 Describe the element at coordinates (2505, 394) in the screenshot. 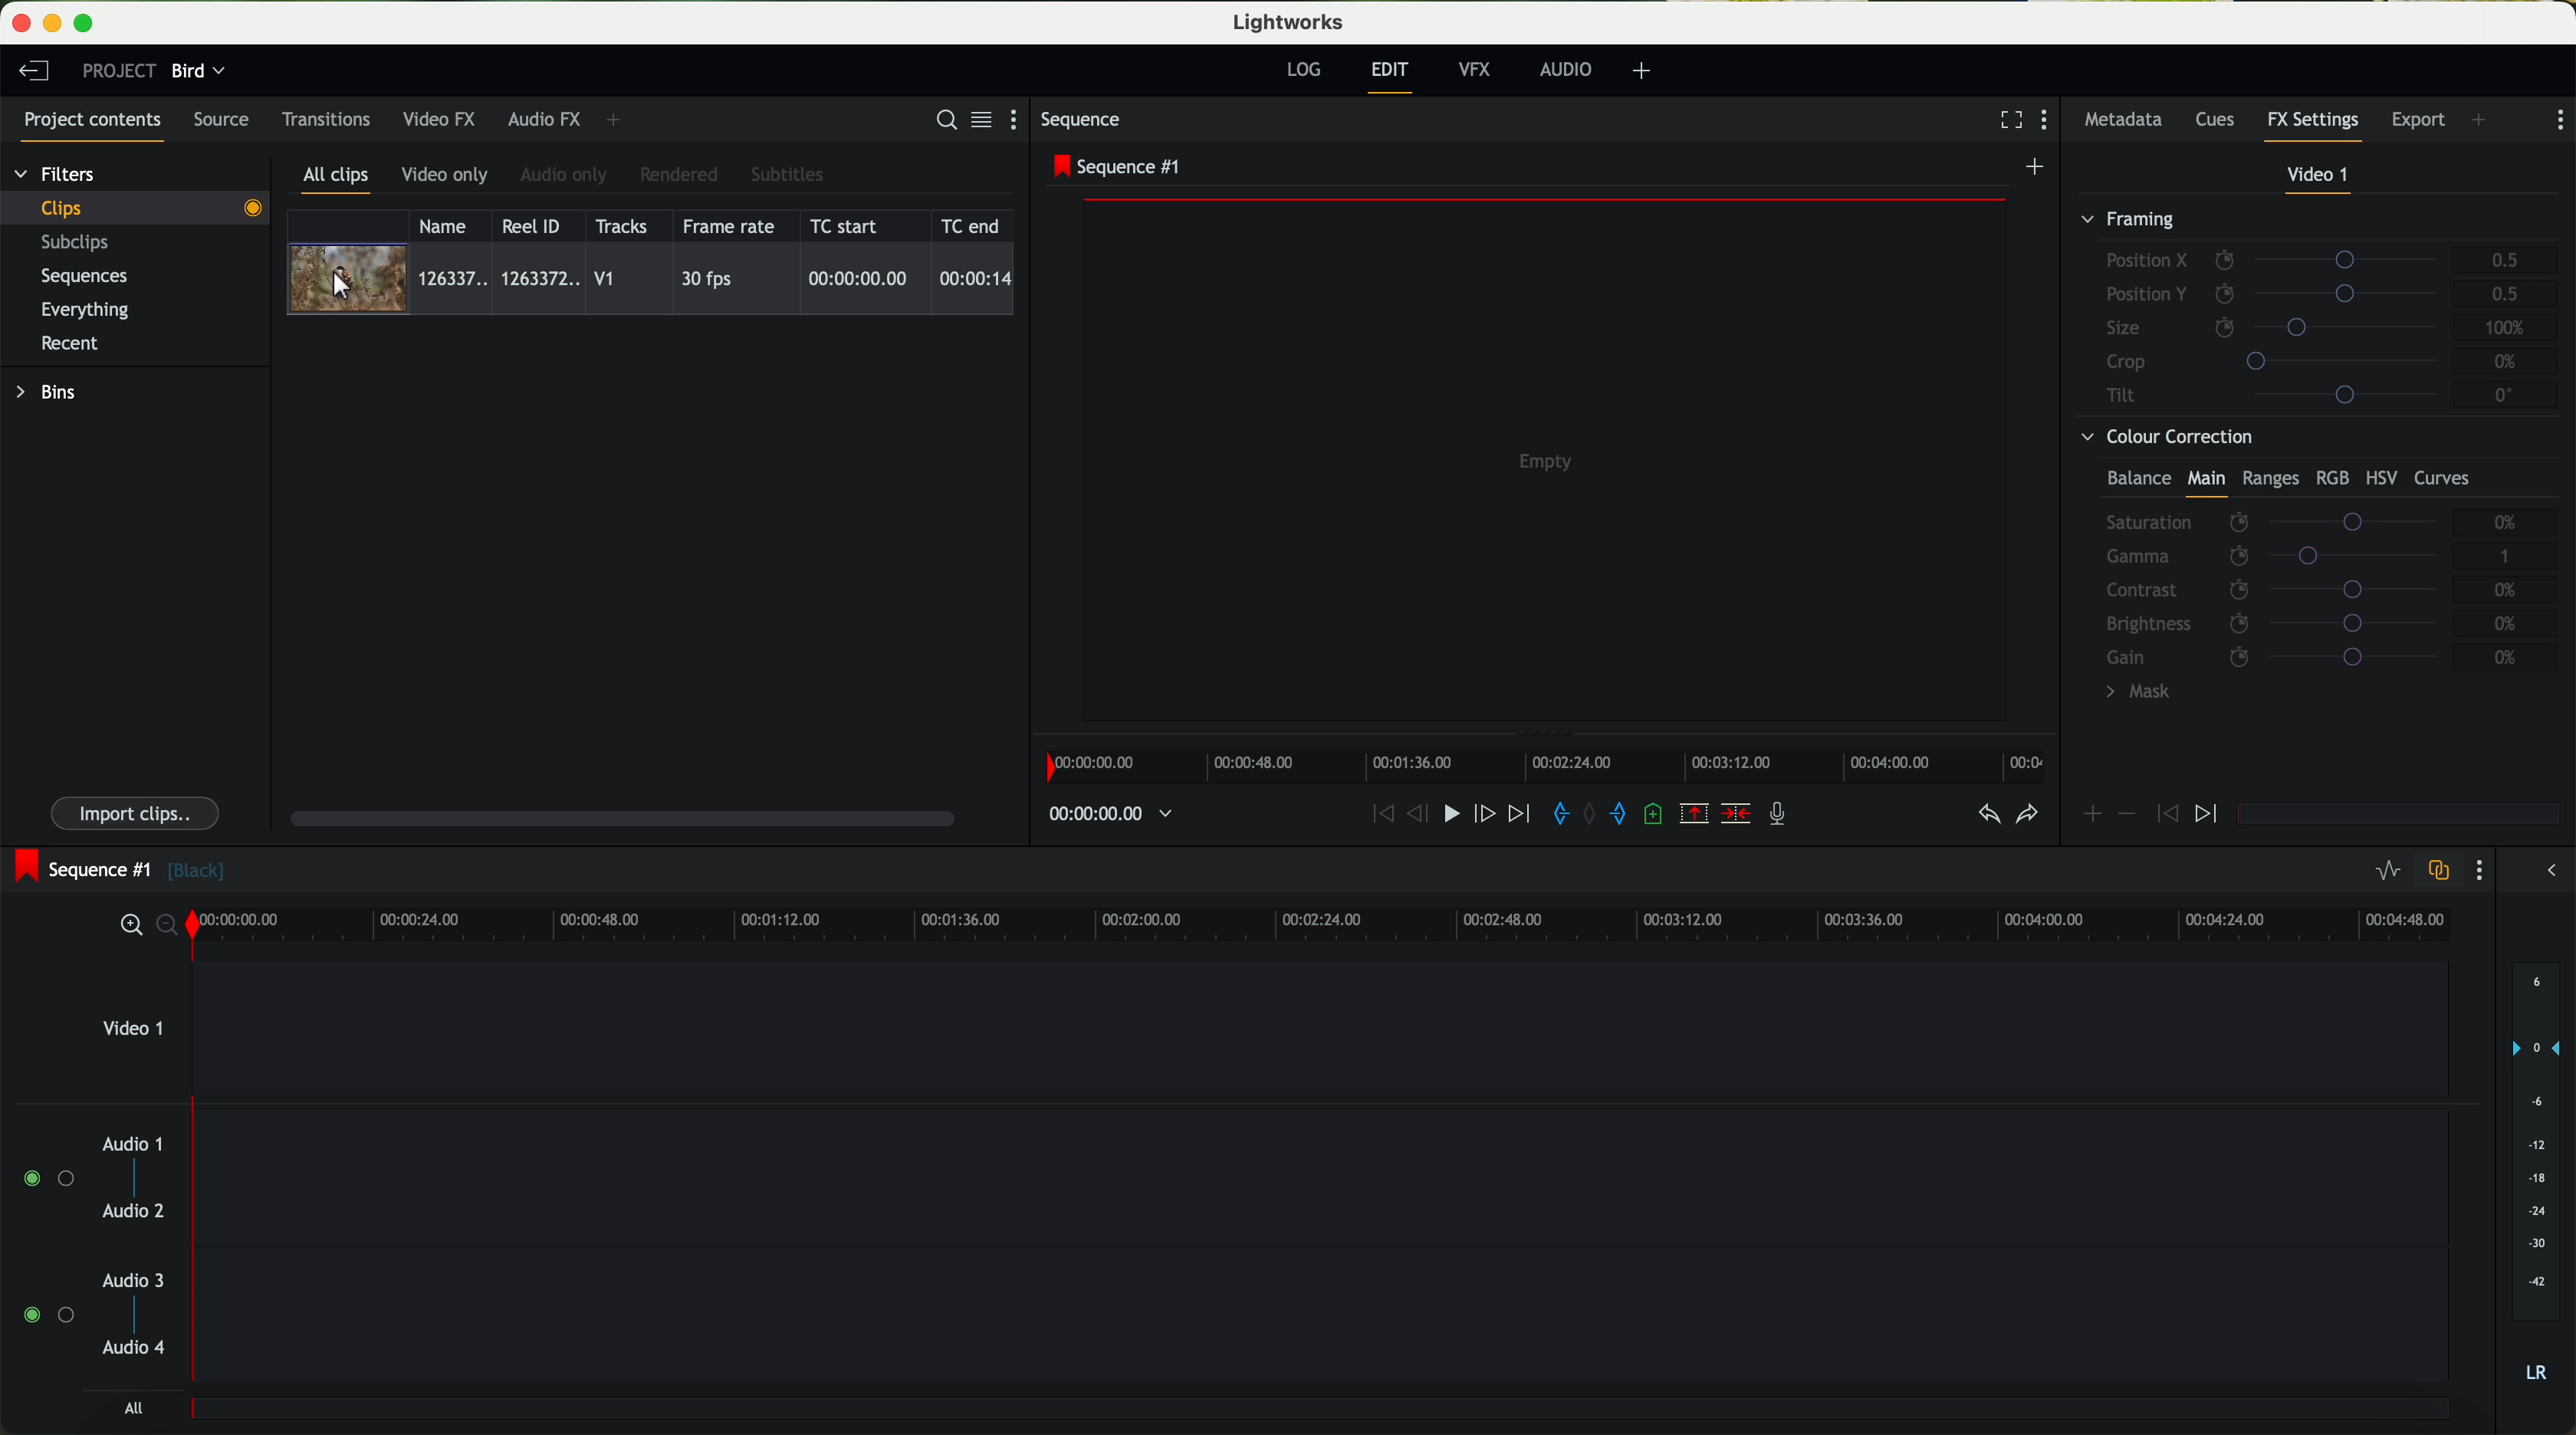

I see `0°` at that location.